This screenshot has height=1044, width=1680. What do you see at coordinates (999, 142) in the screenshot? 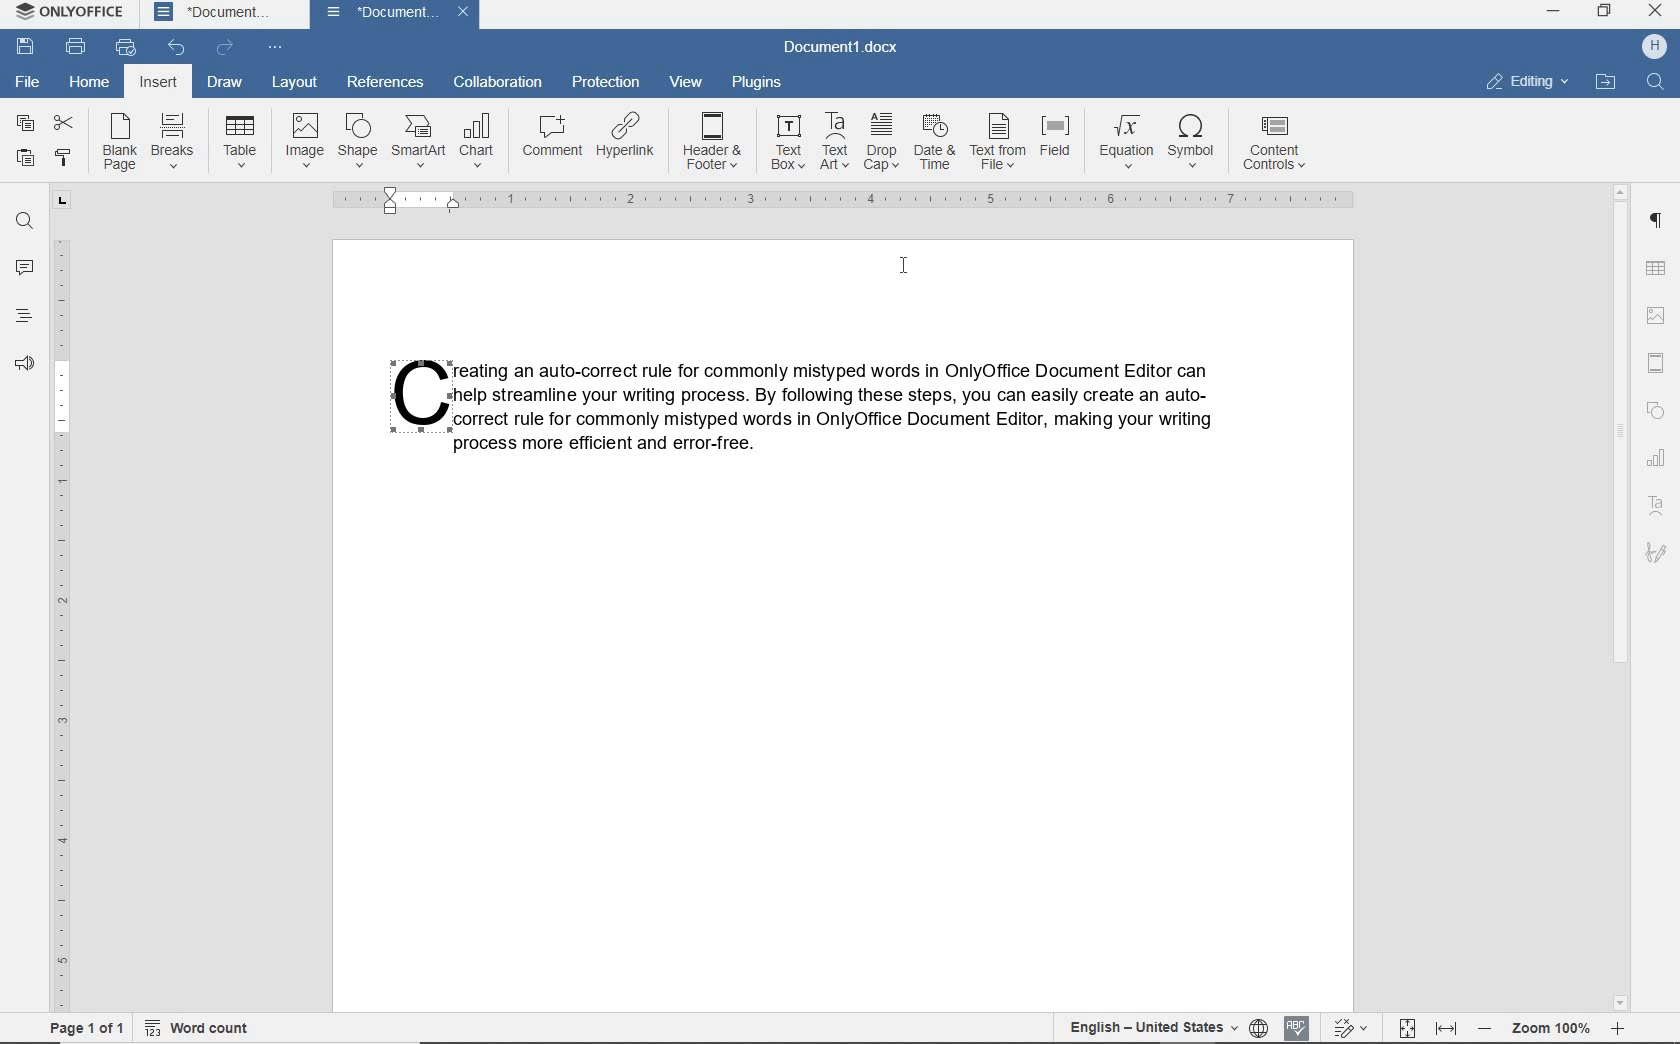
I see `text from file` at bounding box center [999, 142].